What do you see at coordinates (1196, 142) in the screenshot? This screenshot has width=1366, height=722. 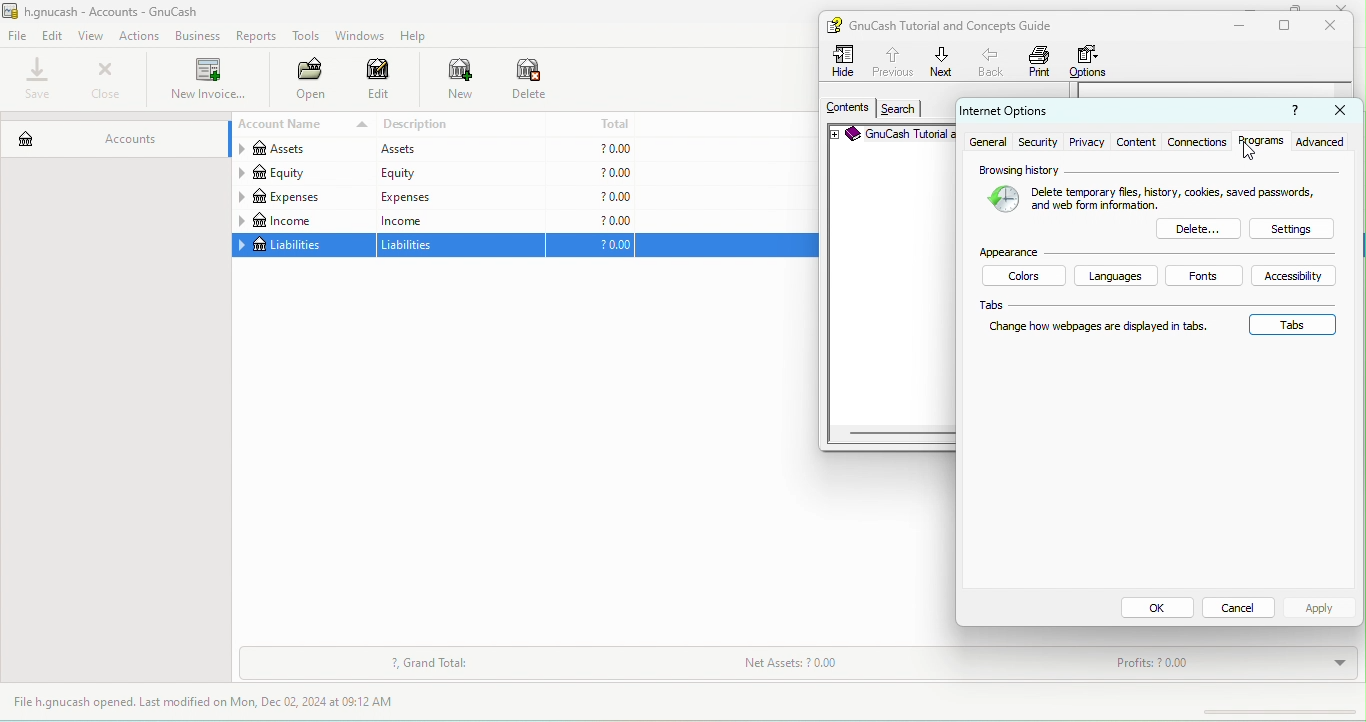 I see `connections` at bounding box center [1196, 142].